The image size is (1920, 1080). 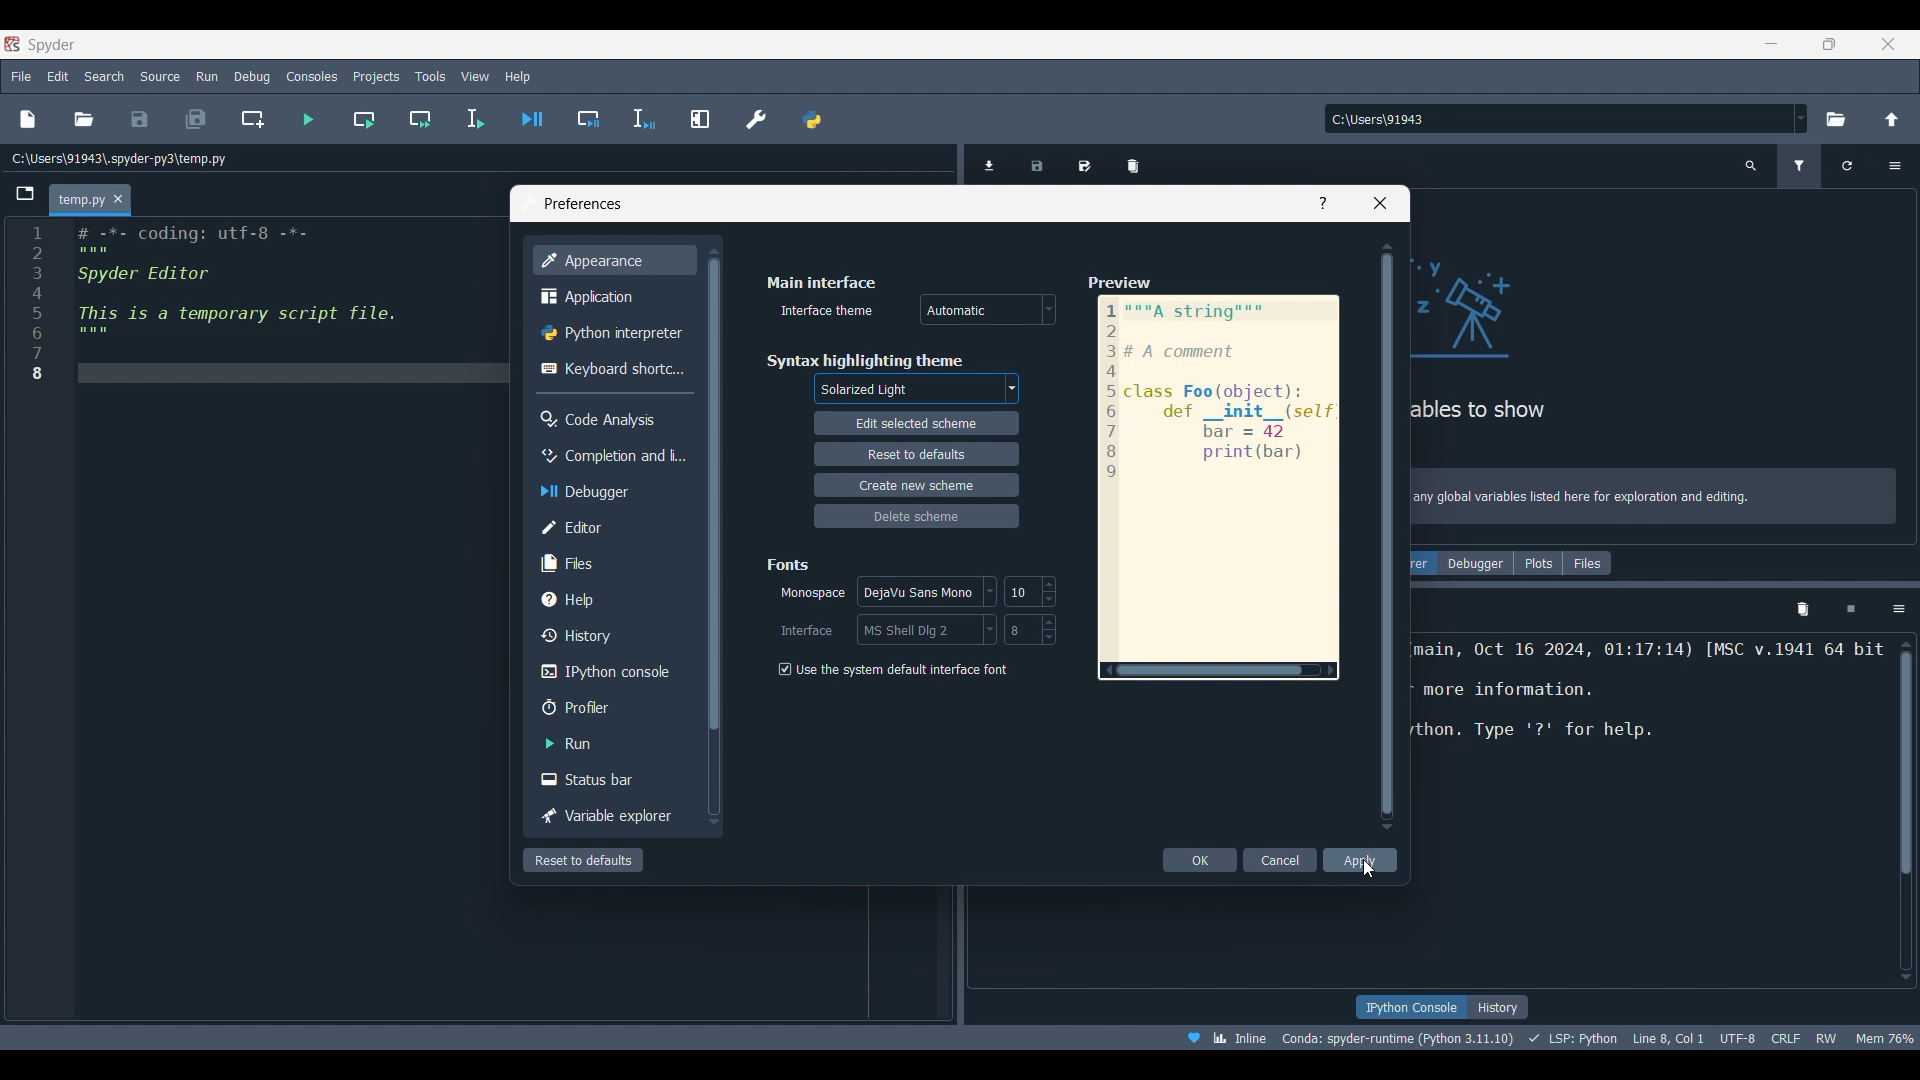 What do you see at coordinates (1538, 563) in the screenshot?
I see `Plots` at bounding box center [1538, 563].